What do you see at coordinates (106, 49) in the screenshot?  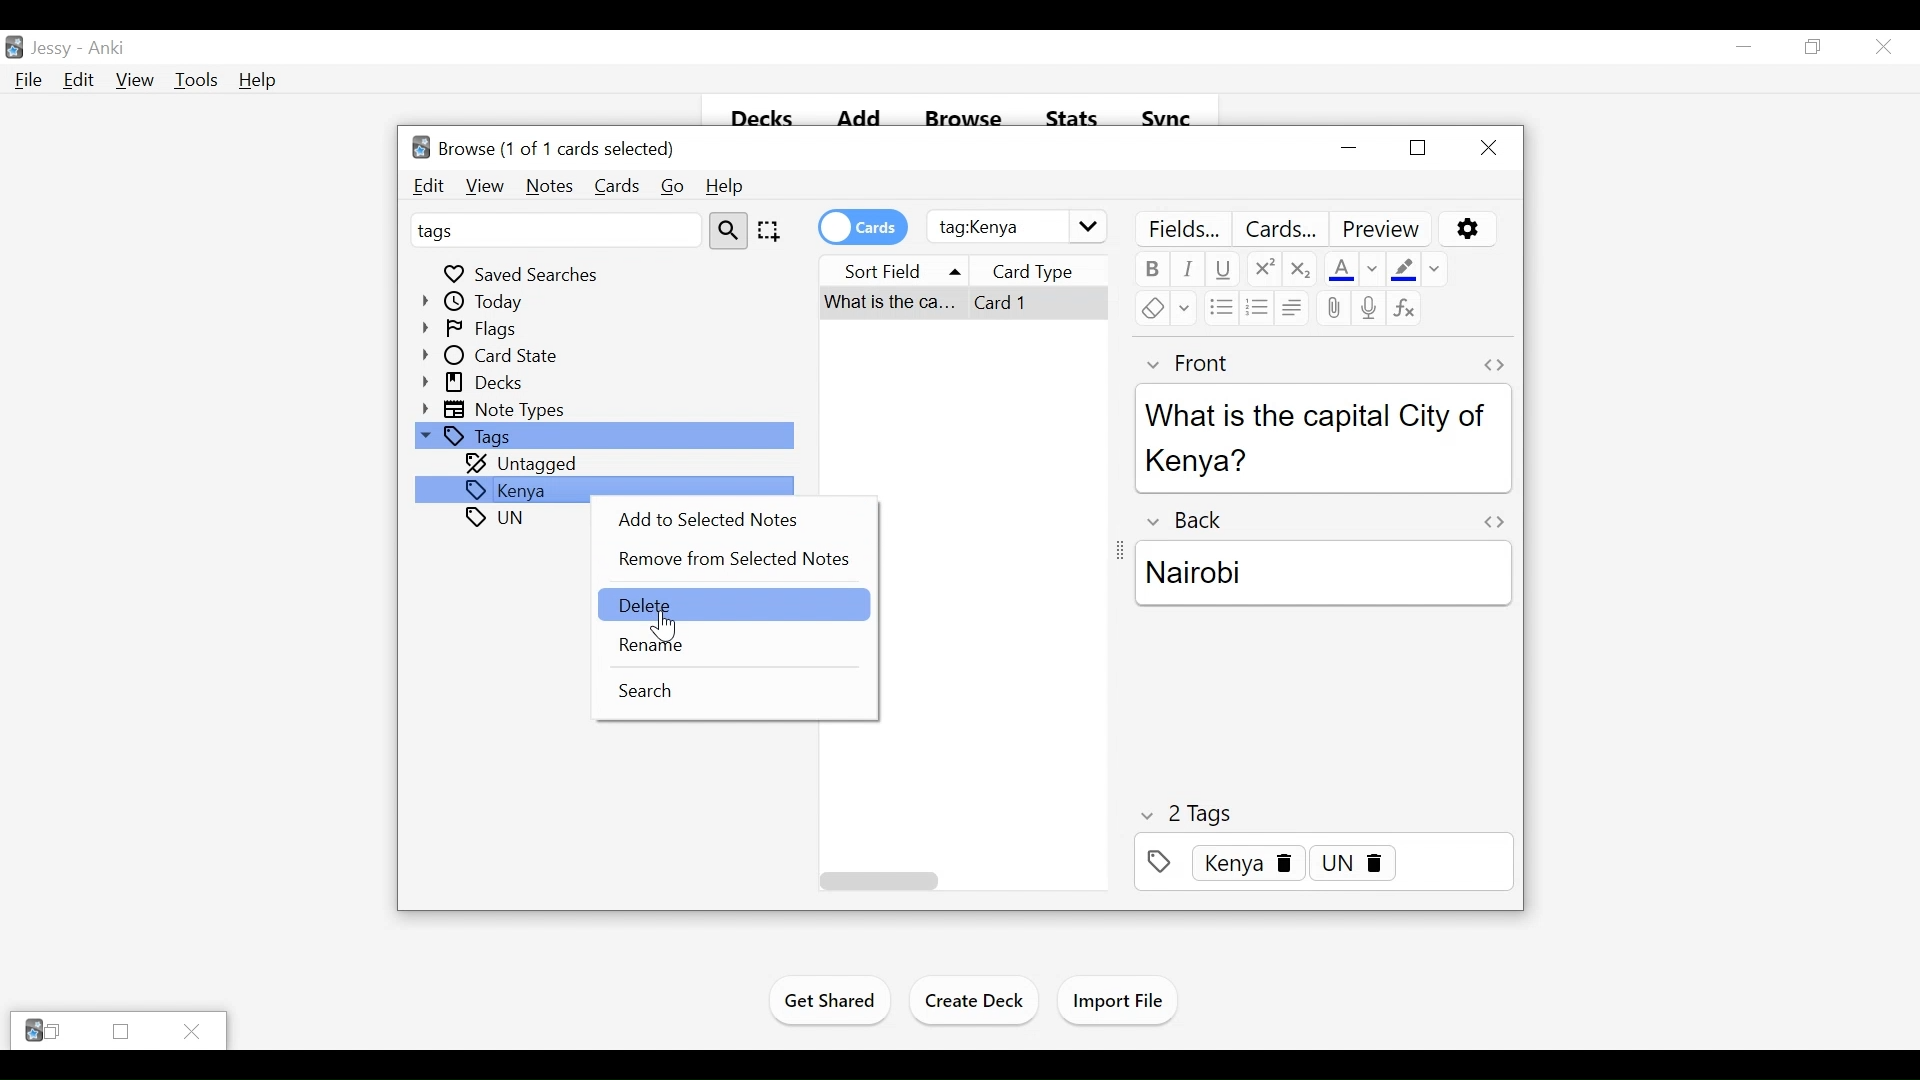 I see `Anki` at bounding box center [106, 49].